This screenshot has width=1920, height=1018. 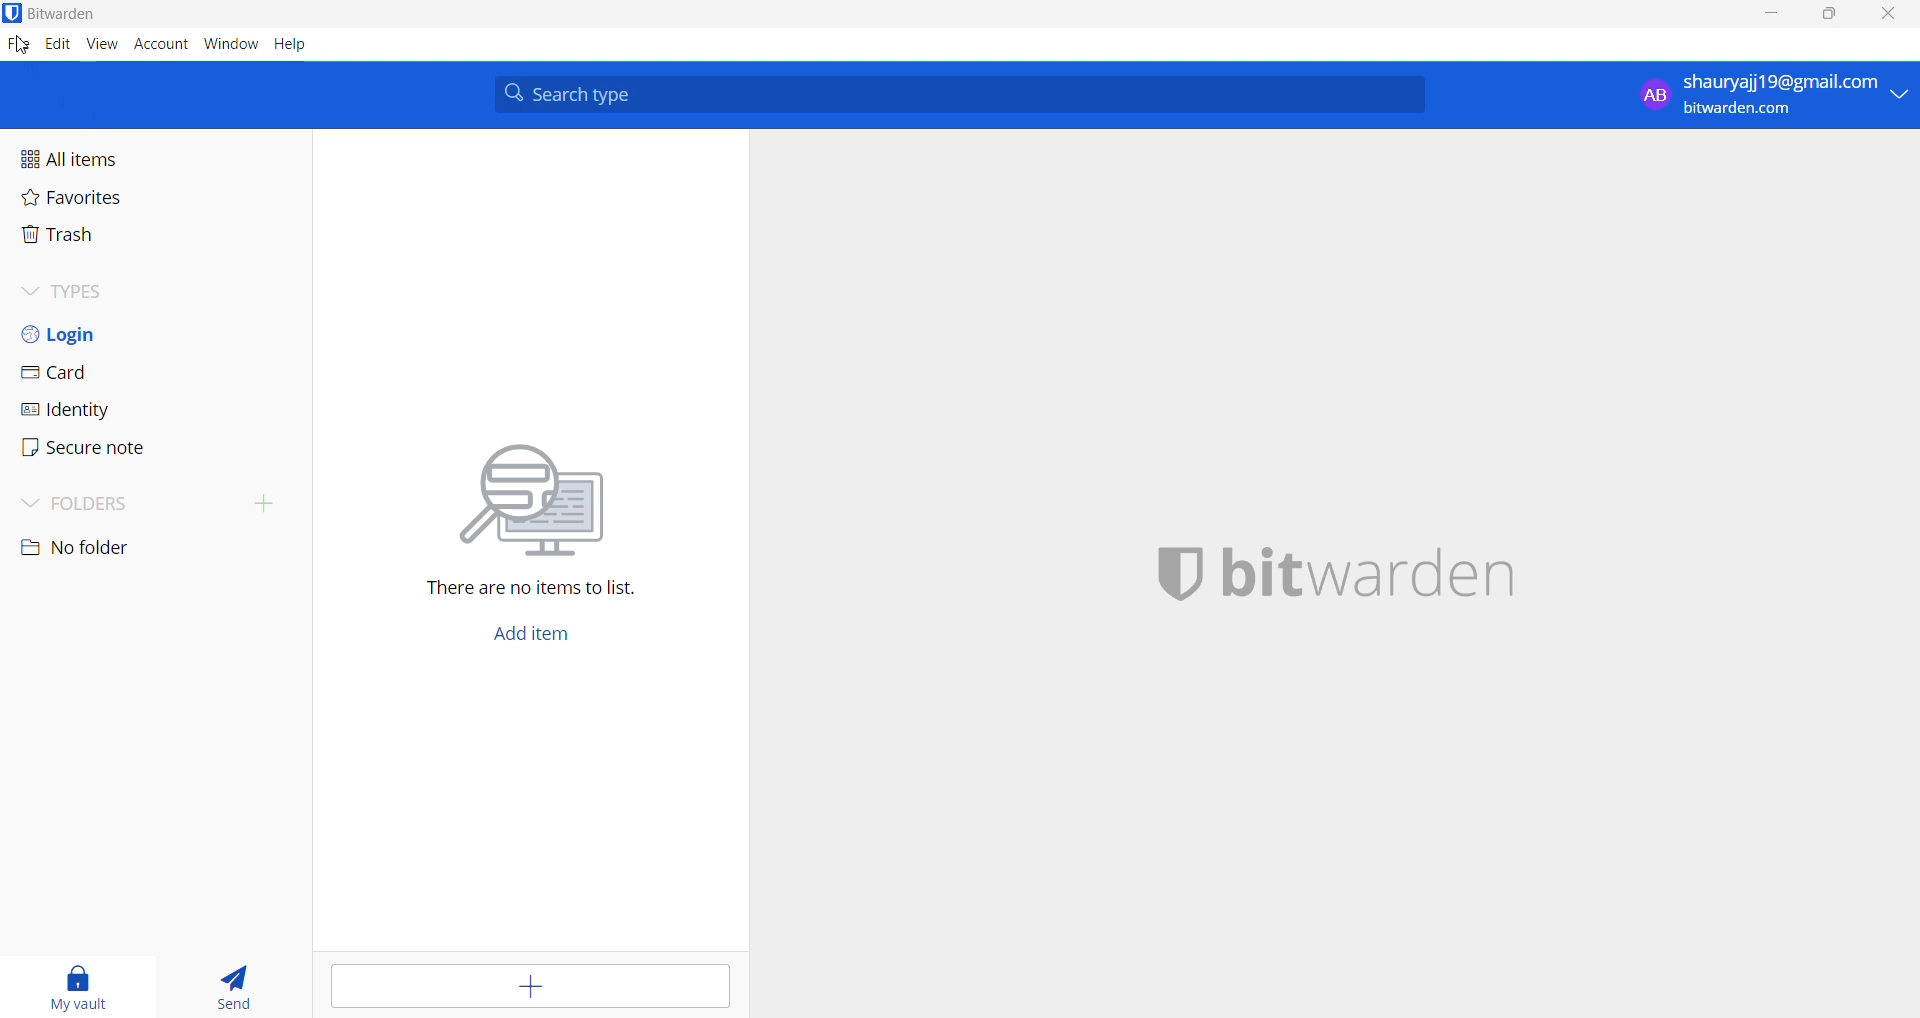 What do you see at coordinates (298, 46) in the screenshot?
I see `help` at bounding box center [298, 46].